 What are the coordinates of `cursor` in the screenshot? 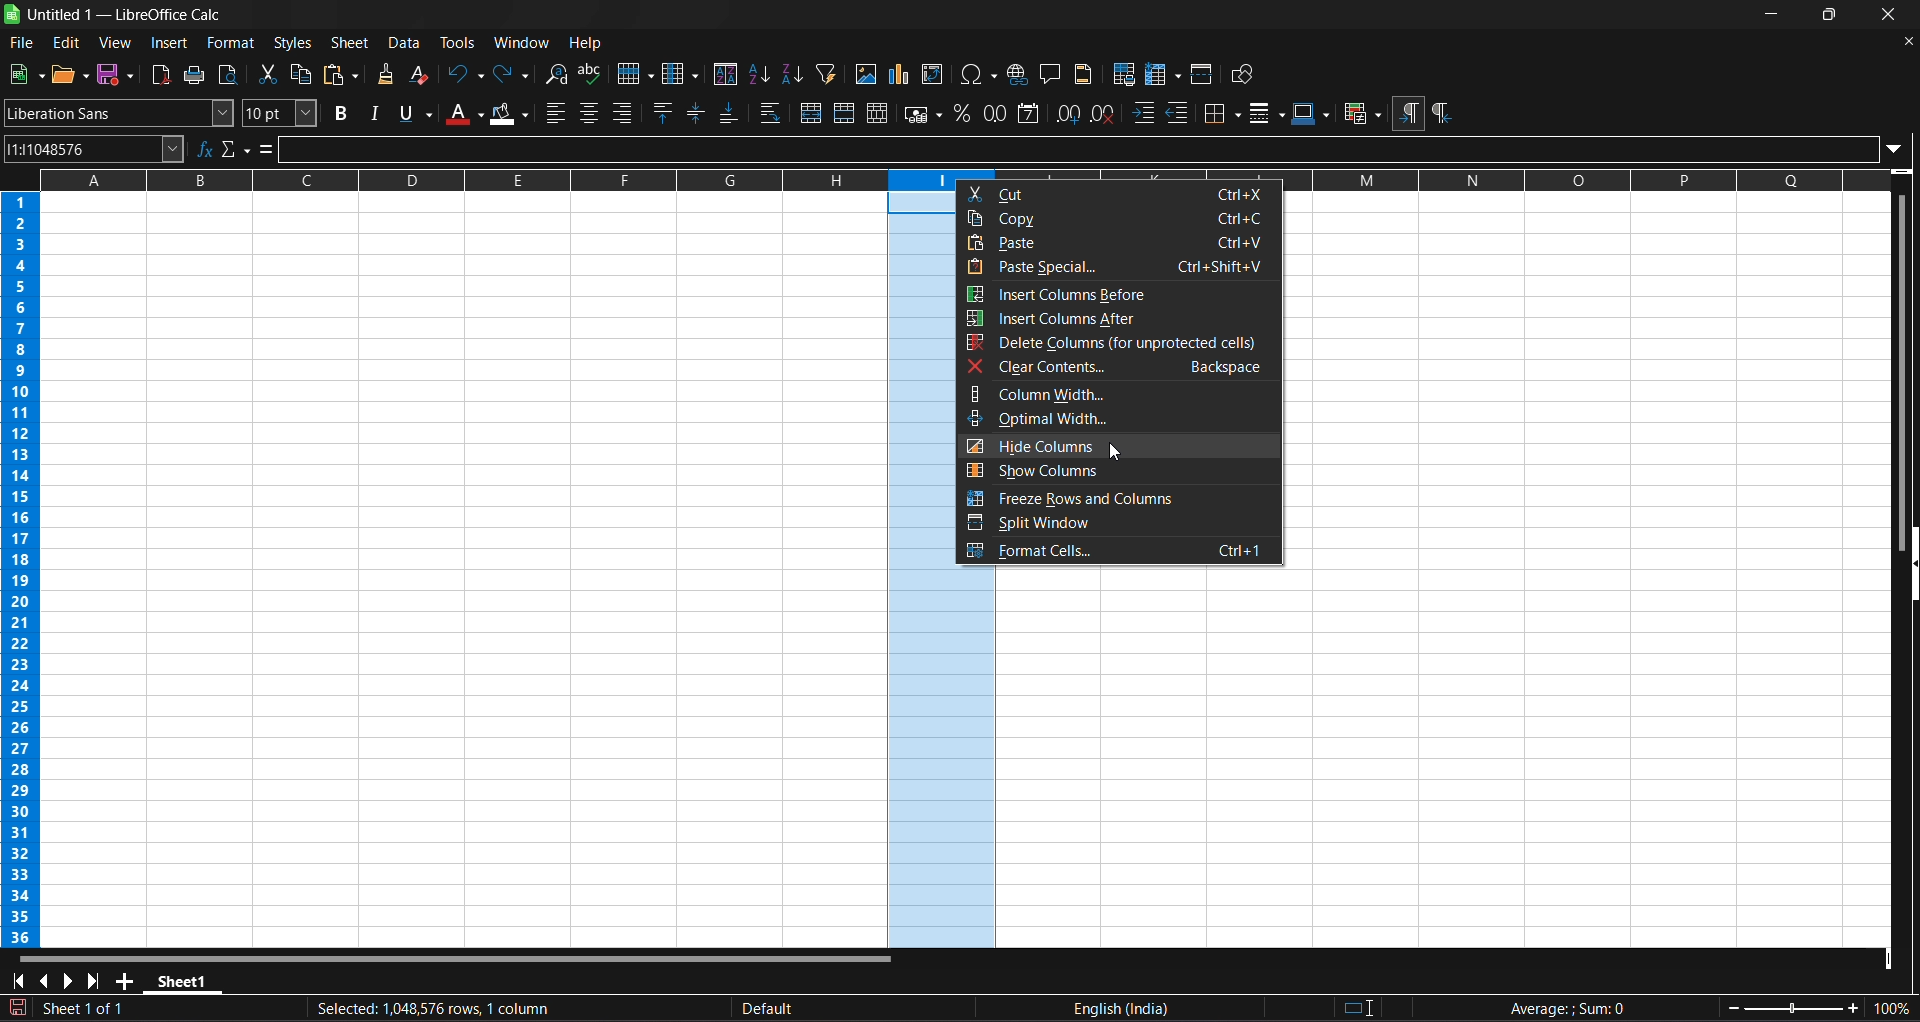 It's located at (1120, 453).